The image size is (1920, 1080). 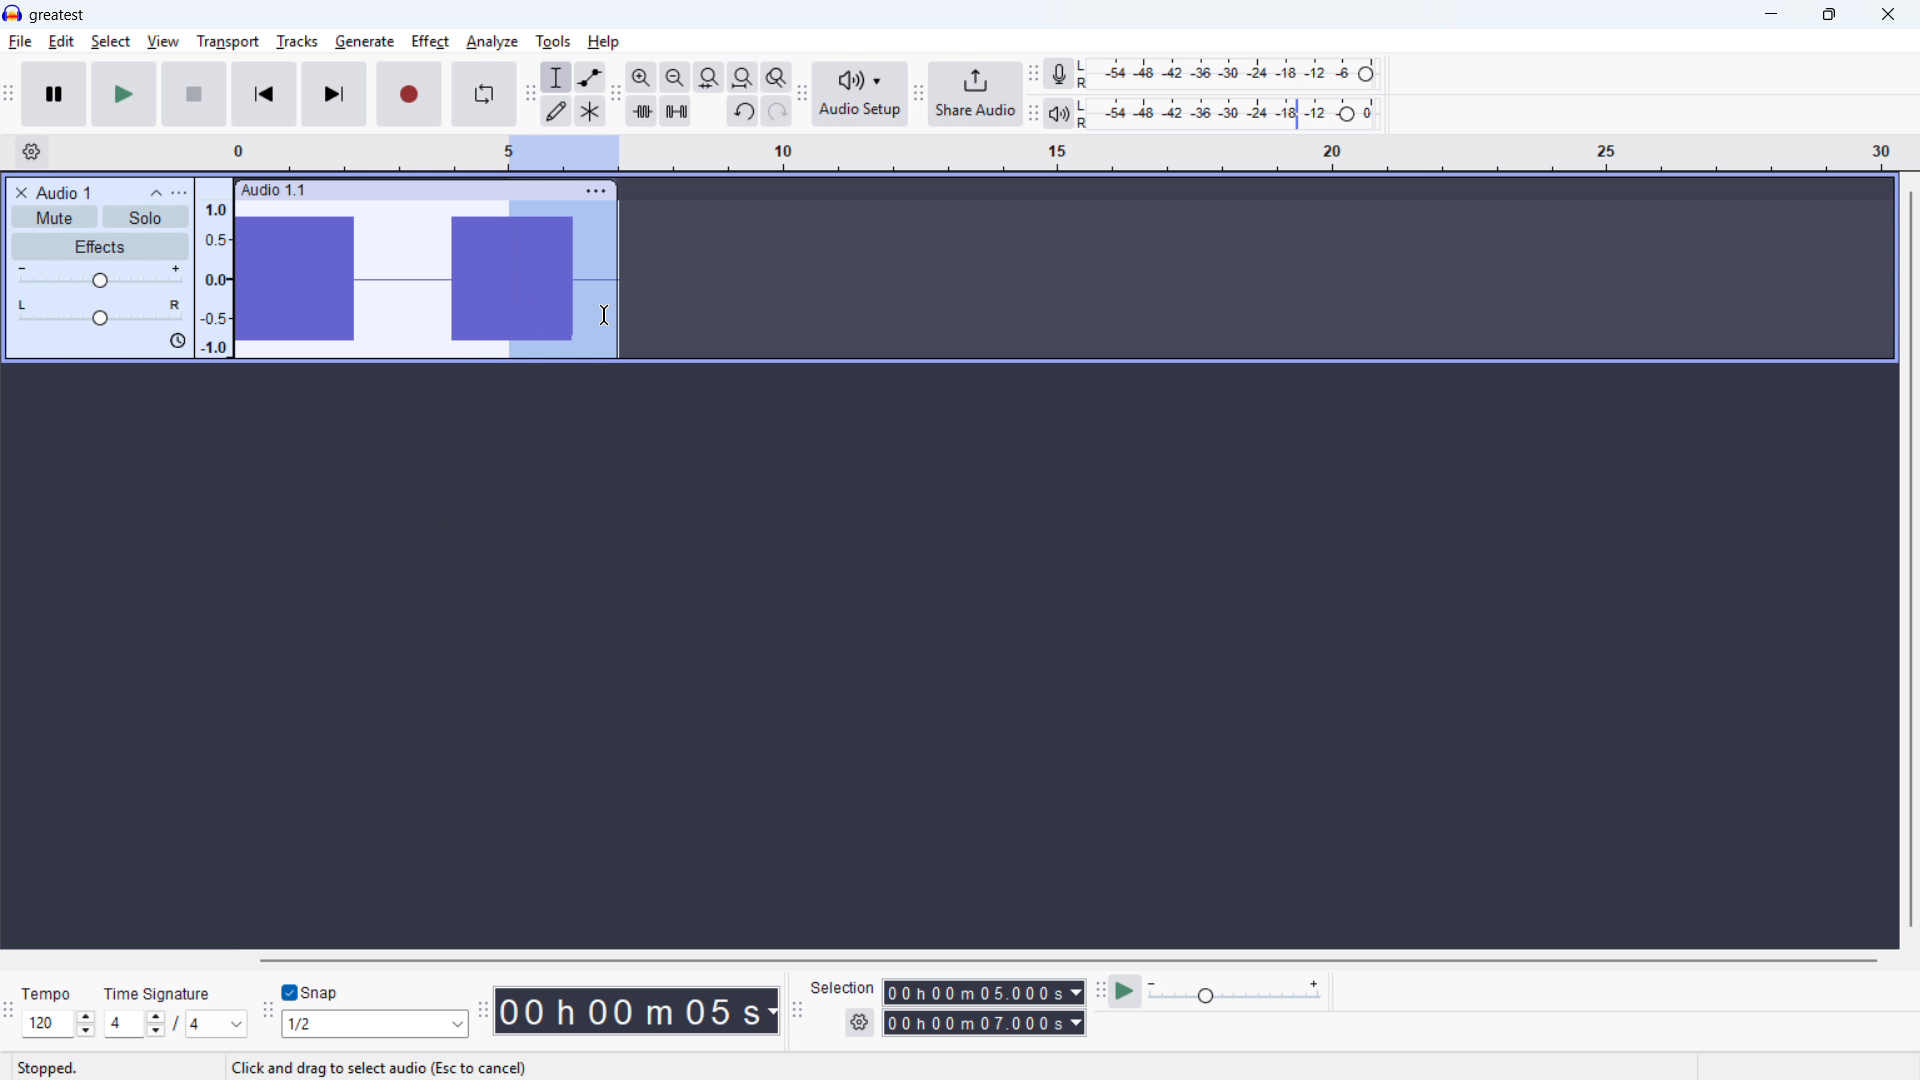 What do you see at coordinates (553, 42) in the screenshot?
I see `tools` at bounding box center [553, 42].